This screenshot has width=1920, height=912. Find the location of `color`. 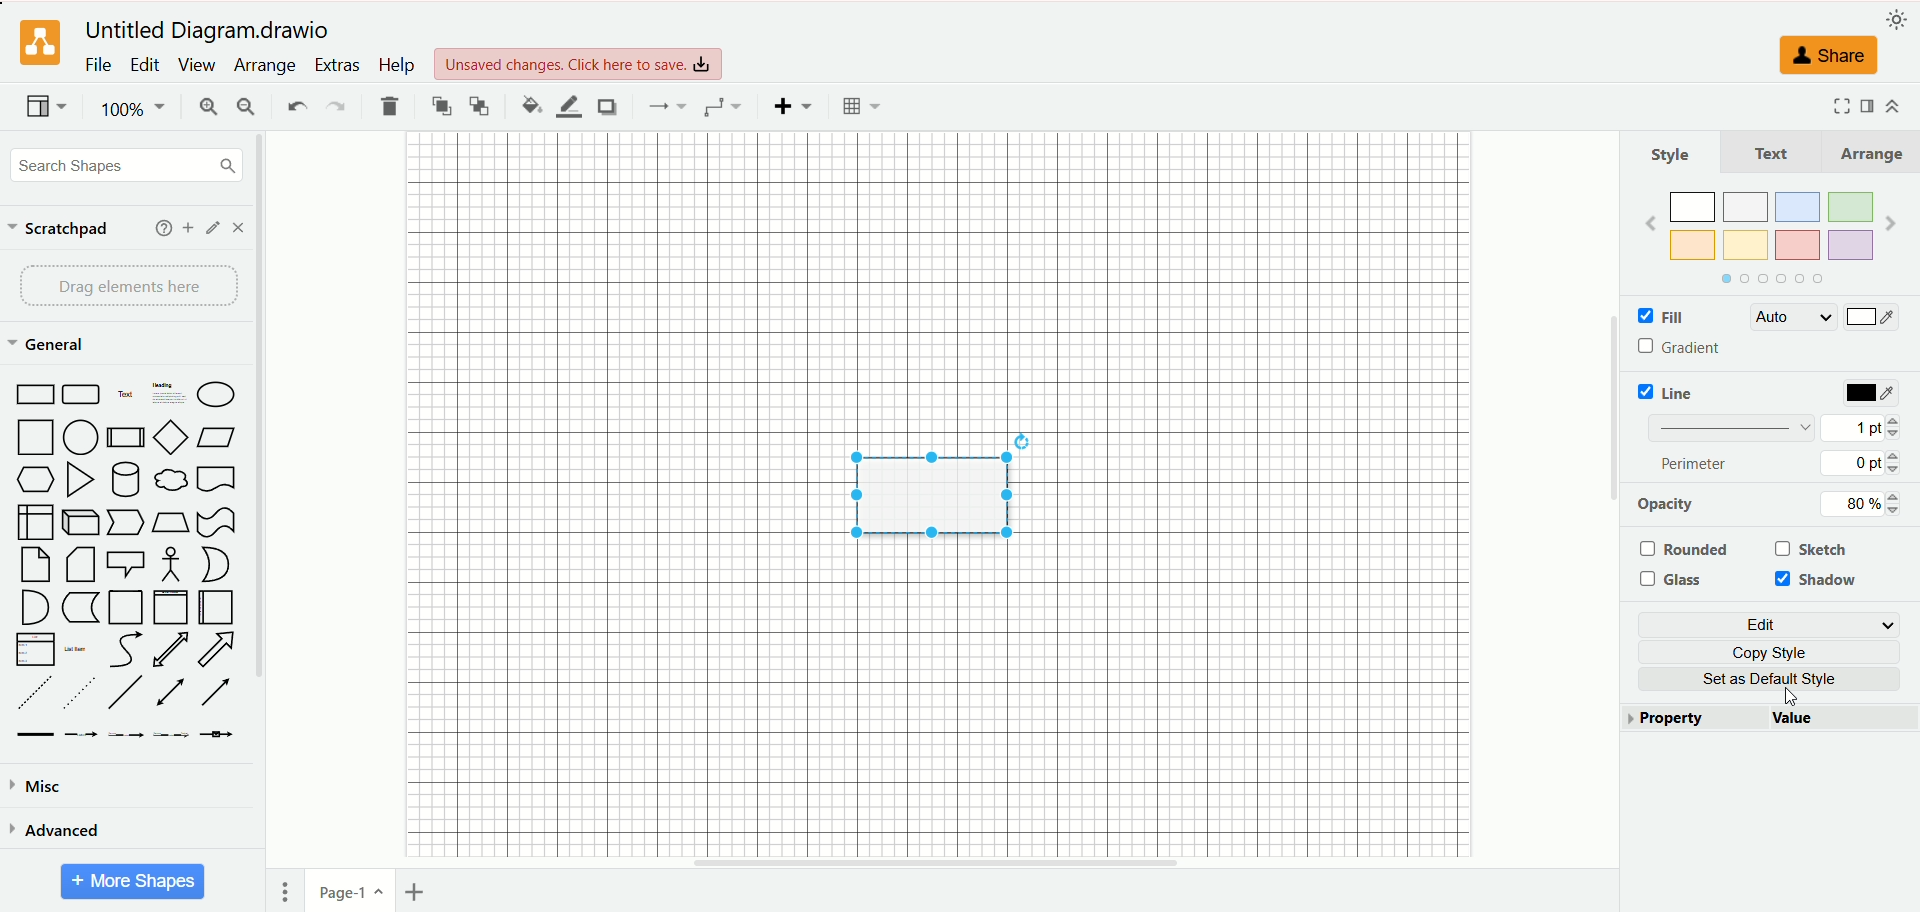

color is located at coordinates (1871, 319).